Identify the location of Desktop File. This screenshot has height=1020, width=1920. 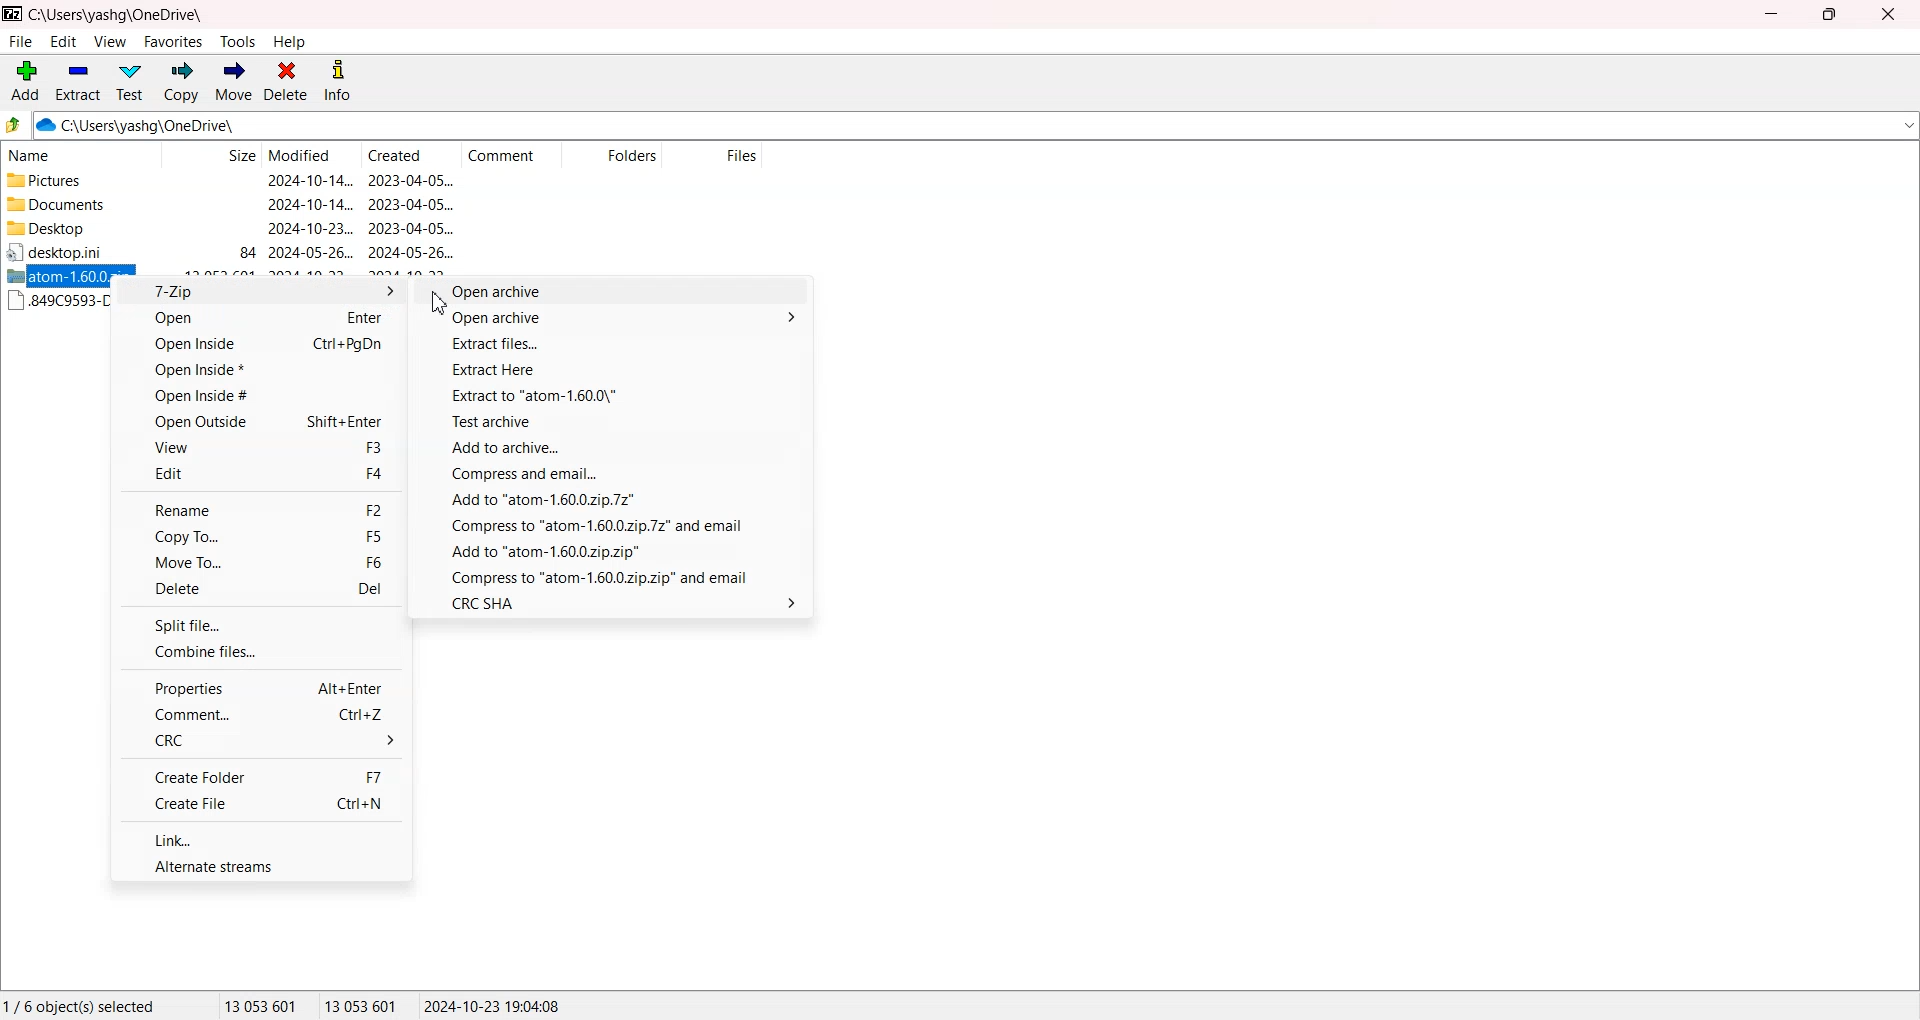
(76, 228).